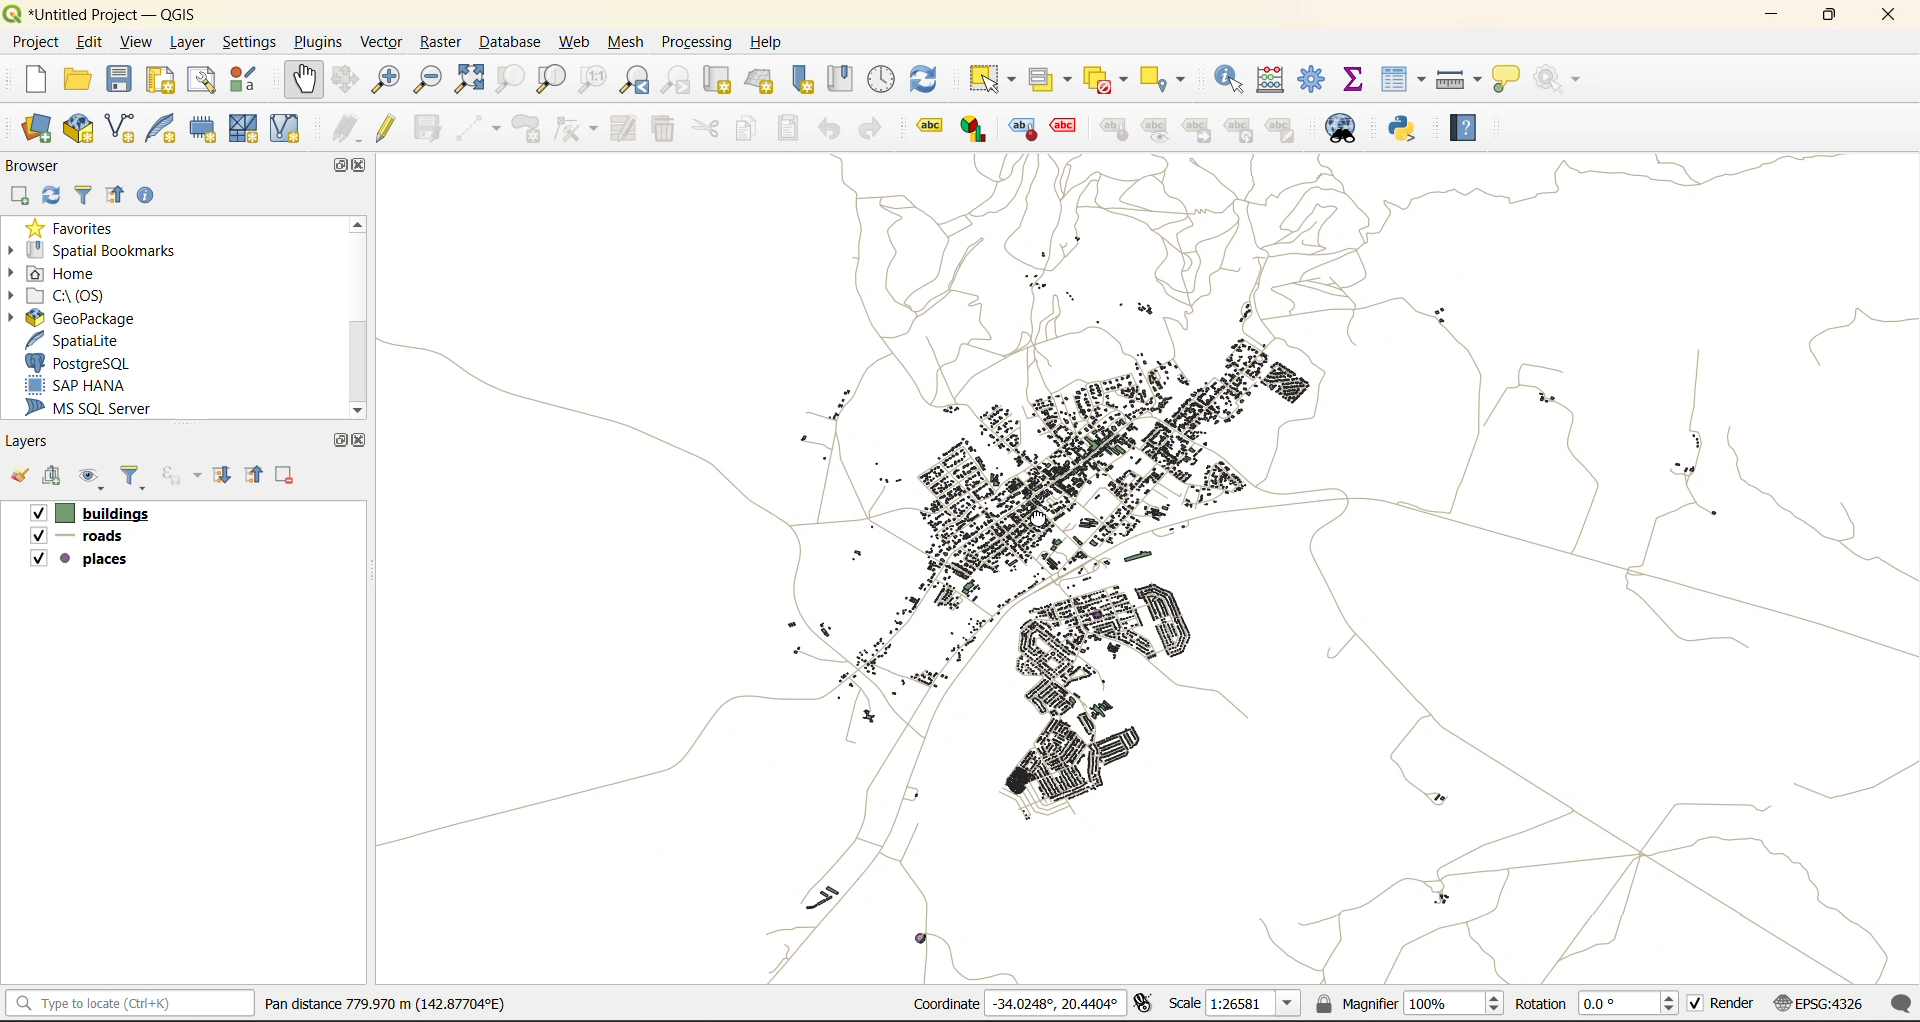  Describe the element at coordinates (765, 80) in the screenshot. I see `new 3d map view` at that location.